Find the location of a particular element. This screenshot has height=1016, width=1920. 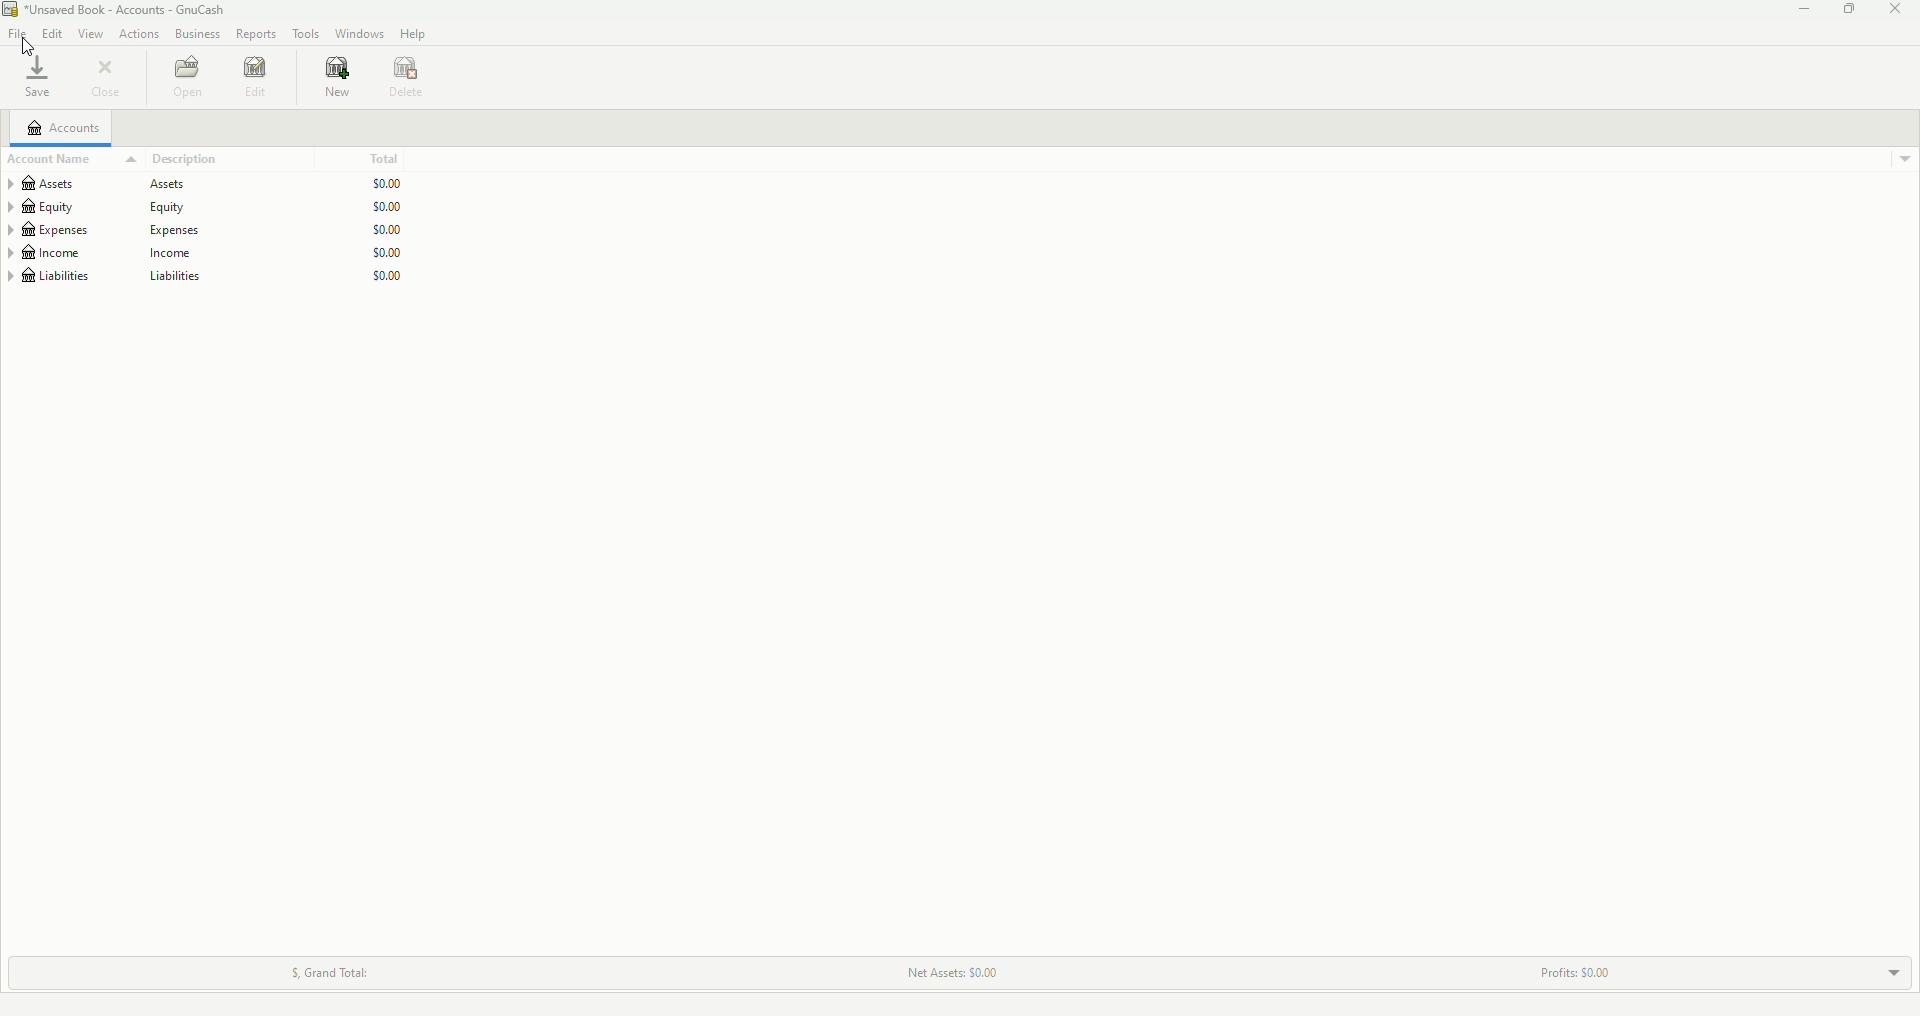

Minimize is located at coordinates (1805, 12).